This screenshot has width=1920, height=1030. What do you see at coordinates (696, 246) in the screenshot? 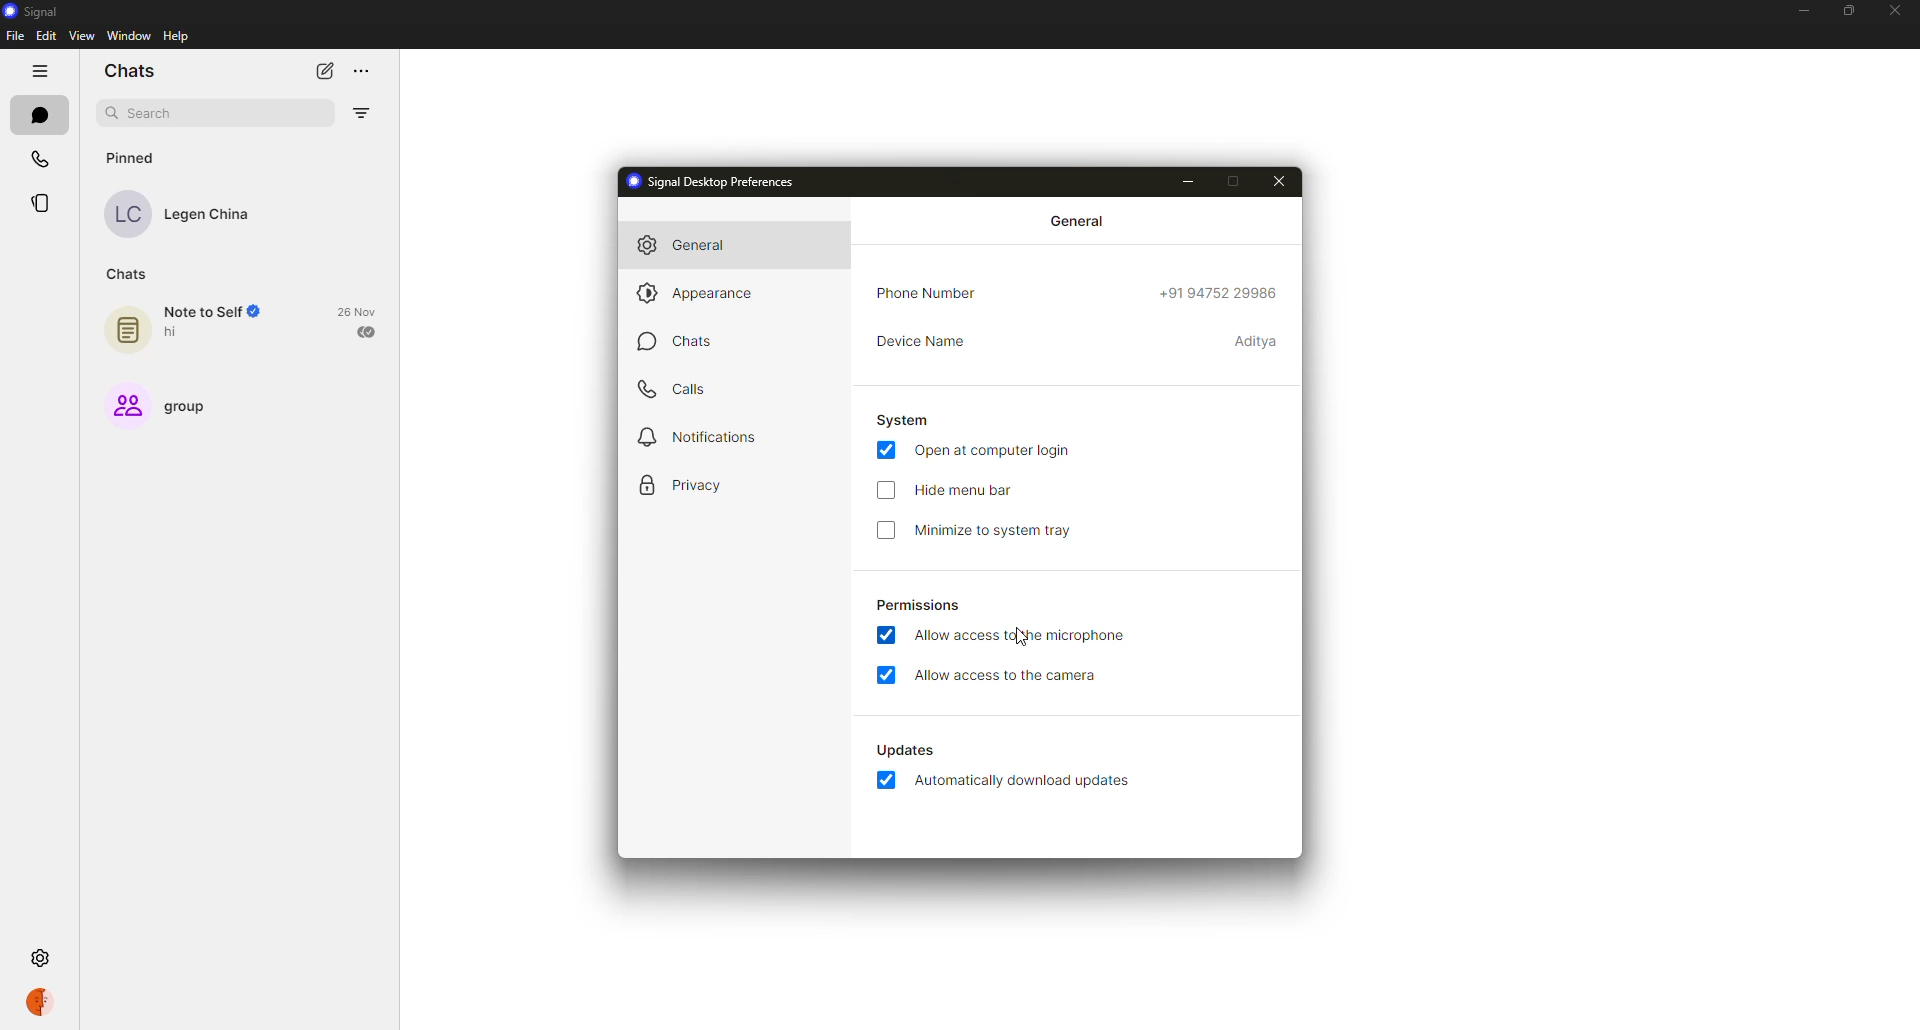
I see `general` at bounding box center [696, 246].